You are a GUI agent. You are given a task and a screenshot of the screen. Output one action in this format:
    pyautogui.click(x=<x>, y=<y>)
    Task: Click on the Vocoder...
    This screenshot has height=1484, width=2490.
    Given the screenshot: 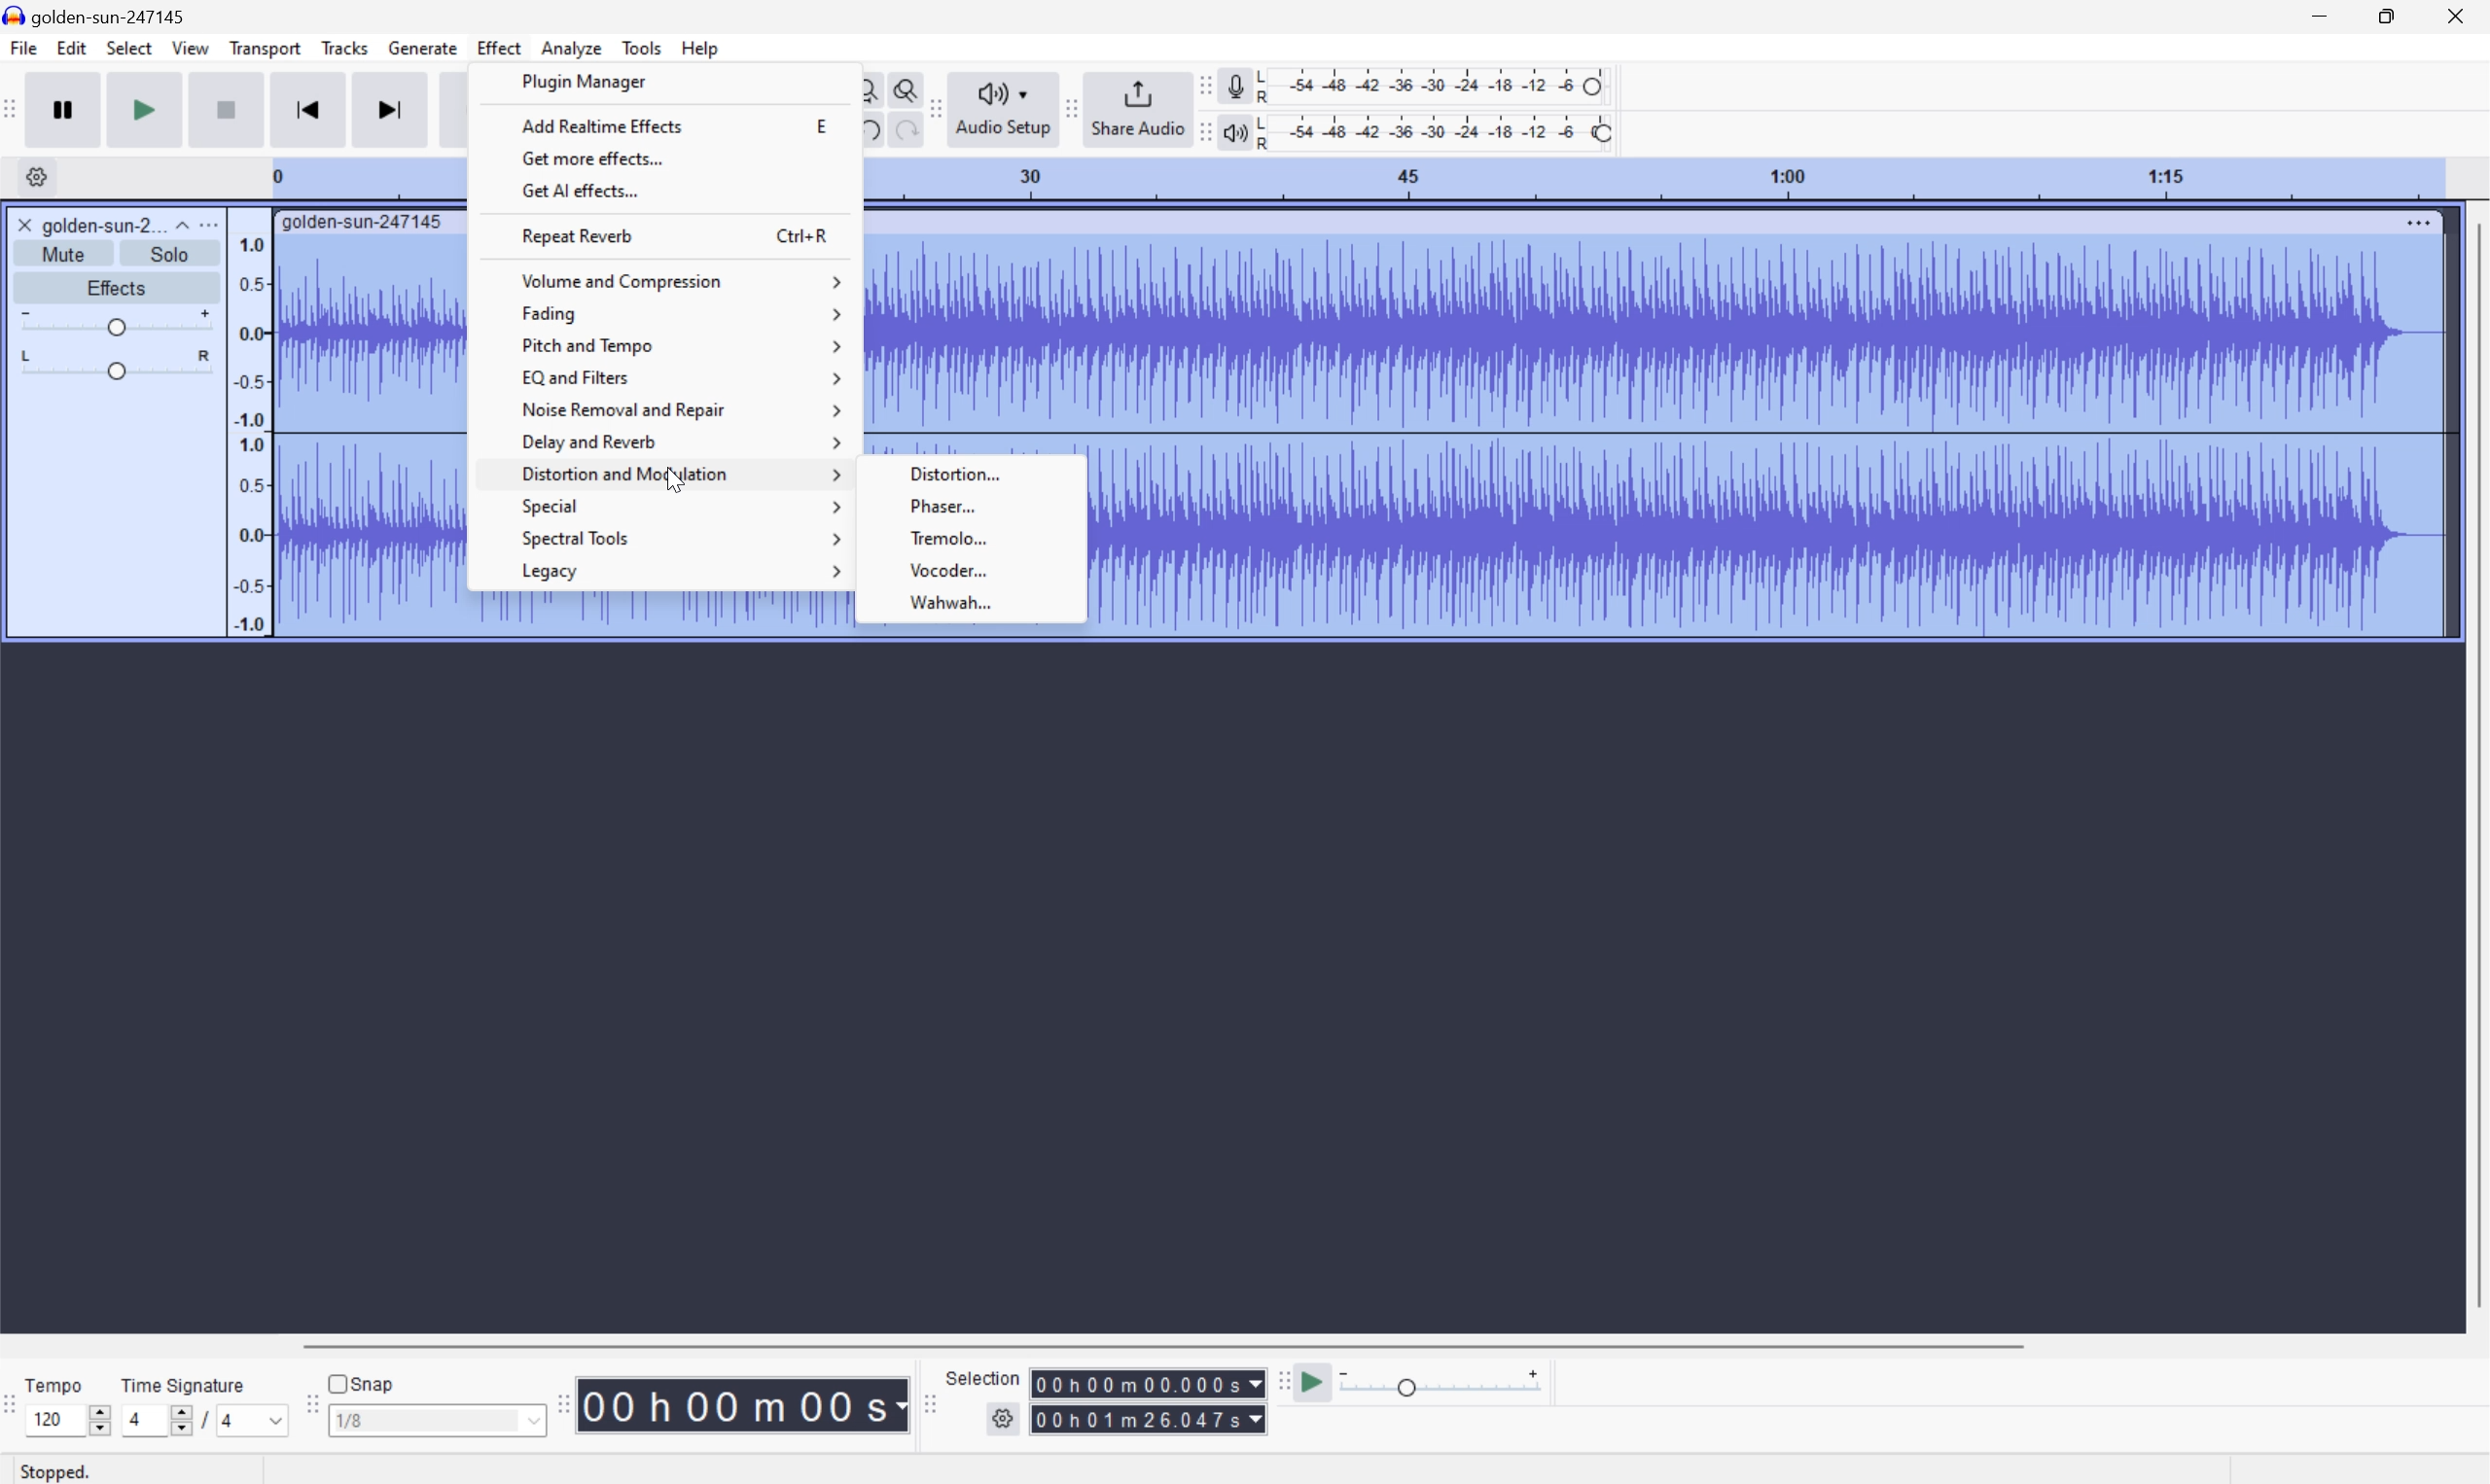 What is the action you would take?
    pyautogui.click(x=971, y=570)
    